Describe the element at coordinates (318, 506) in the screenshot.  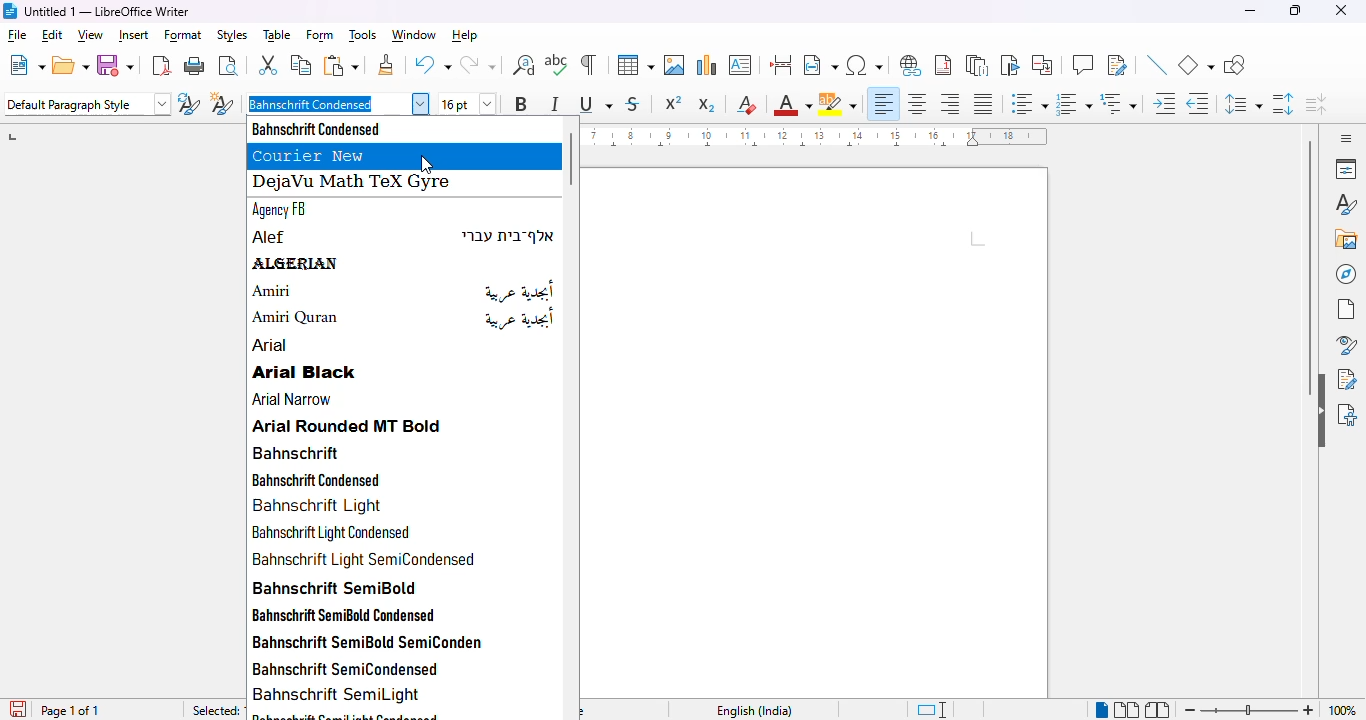
I see `bahnschrift light` at that location.